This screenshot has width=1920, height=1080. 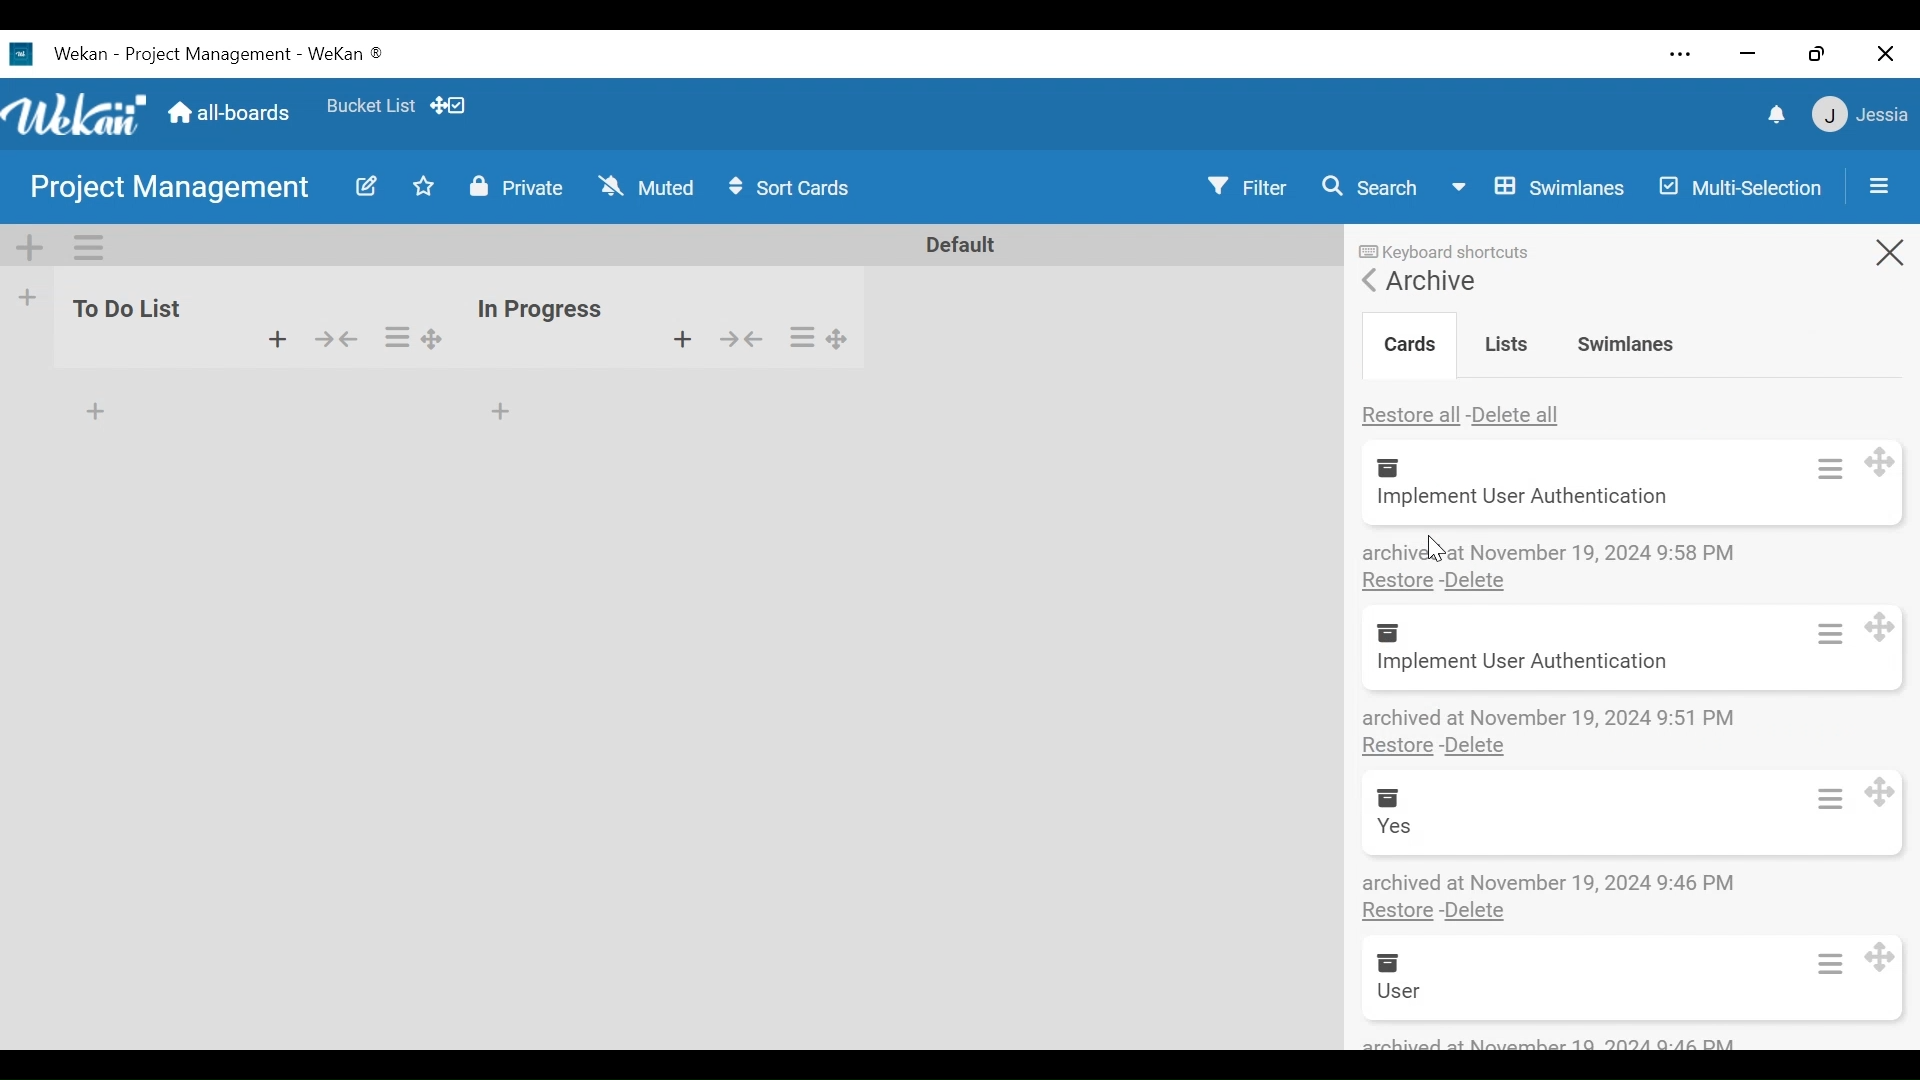 I want to click on add, so click(x=500, y=417).